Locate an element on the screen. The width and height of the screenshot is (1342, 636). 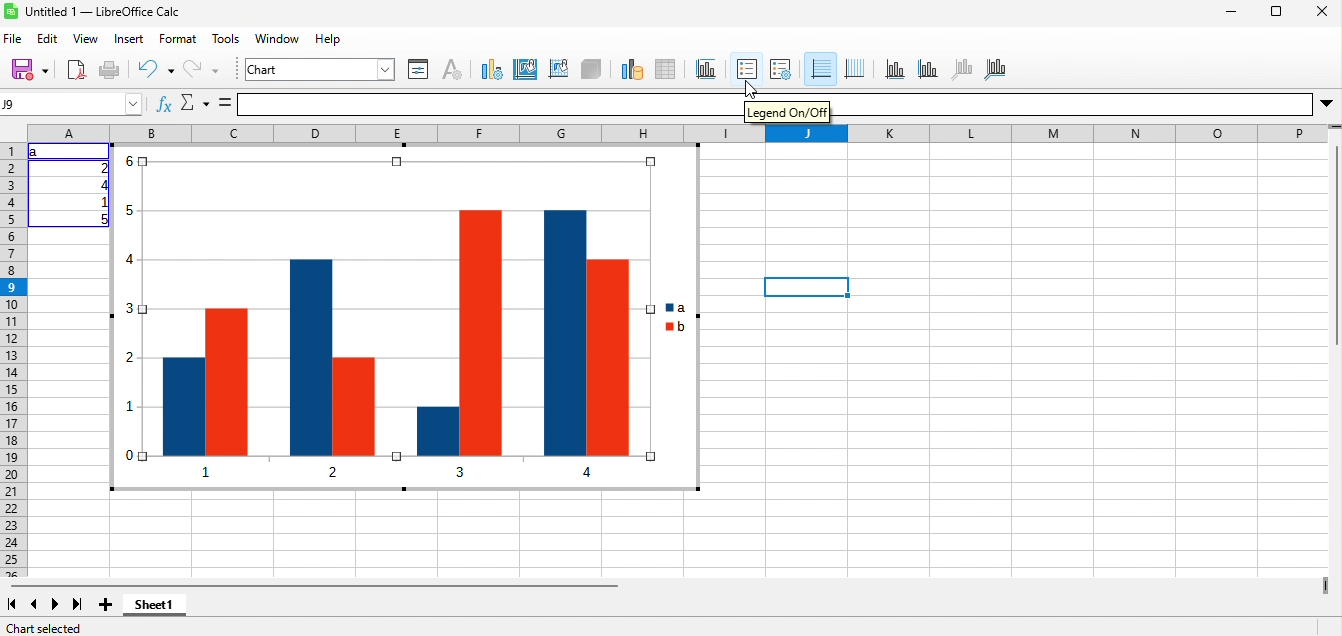
Formula is located at coordinates (225, 103).